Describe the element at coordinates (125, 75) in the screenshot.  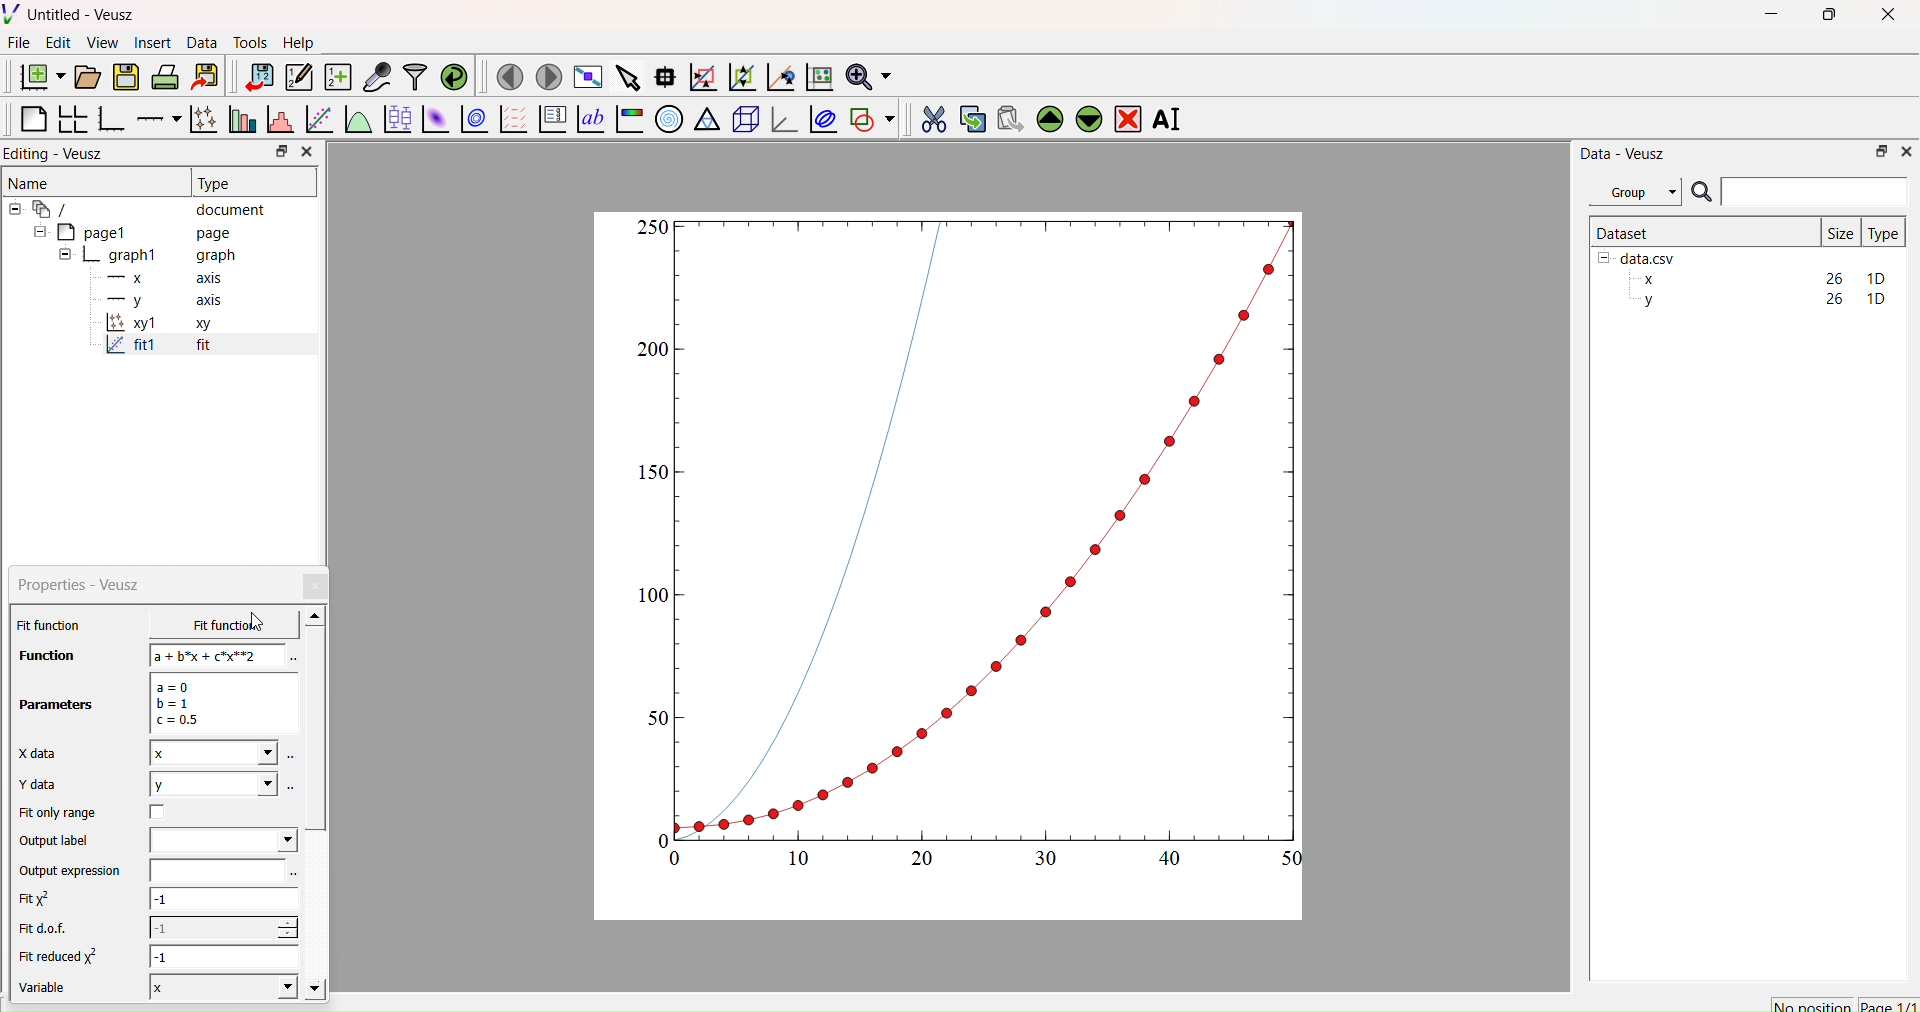
I see `Save` at that location.